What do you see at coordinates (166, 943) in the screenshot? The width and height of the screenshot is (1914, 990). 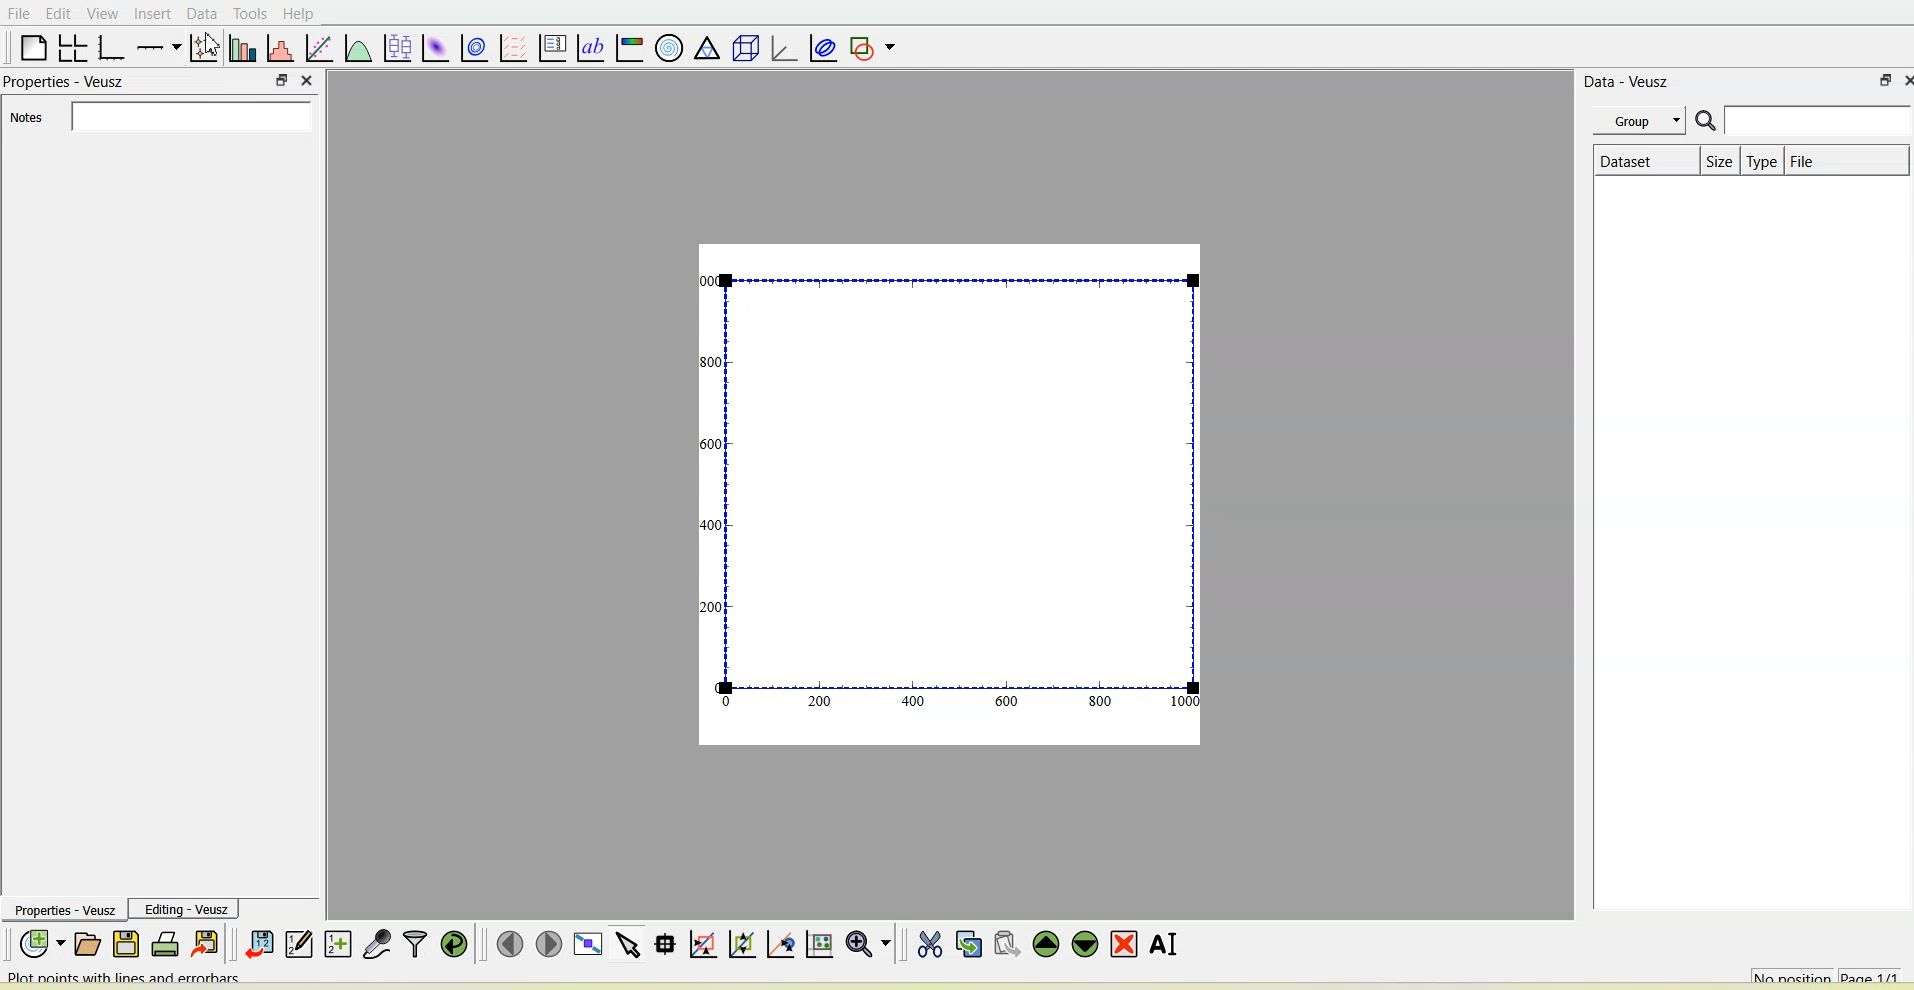 I see `Print the document` at bounding box center [166, 943].